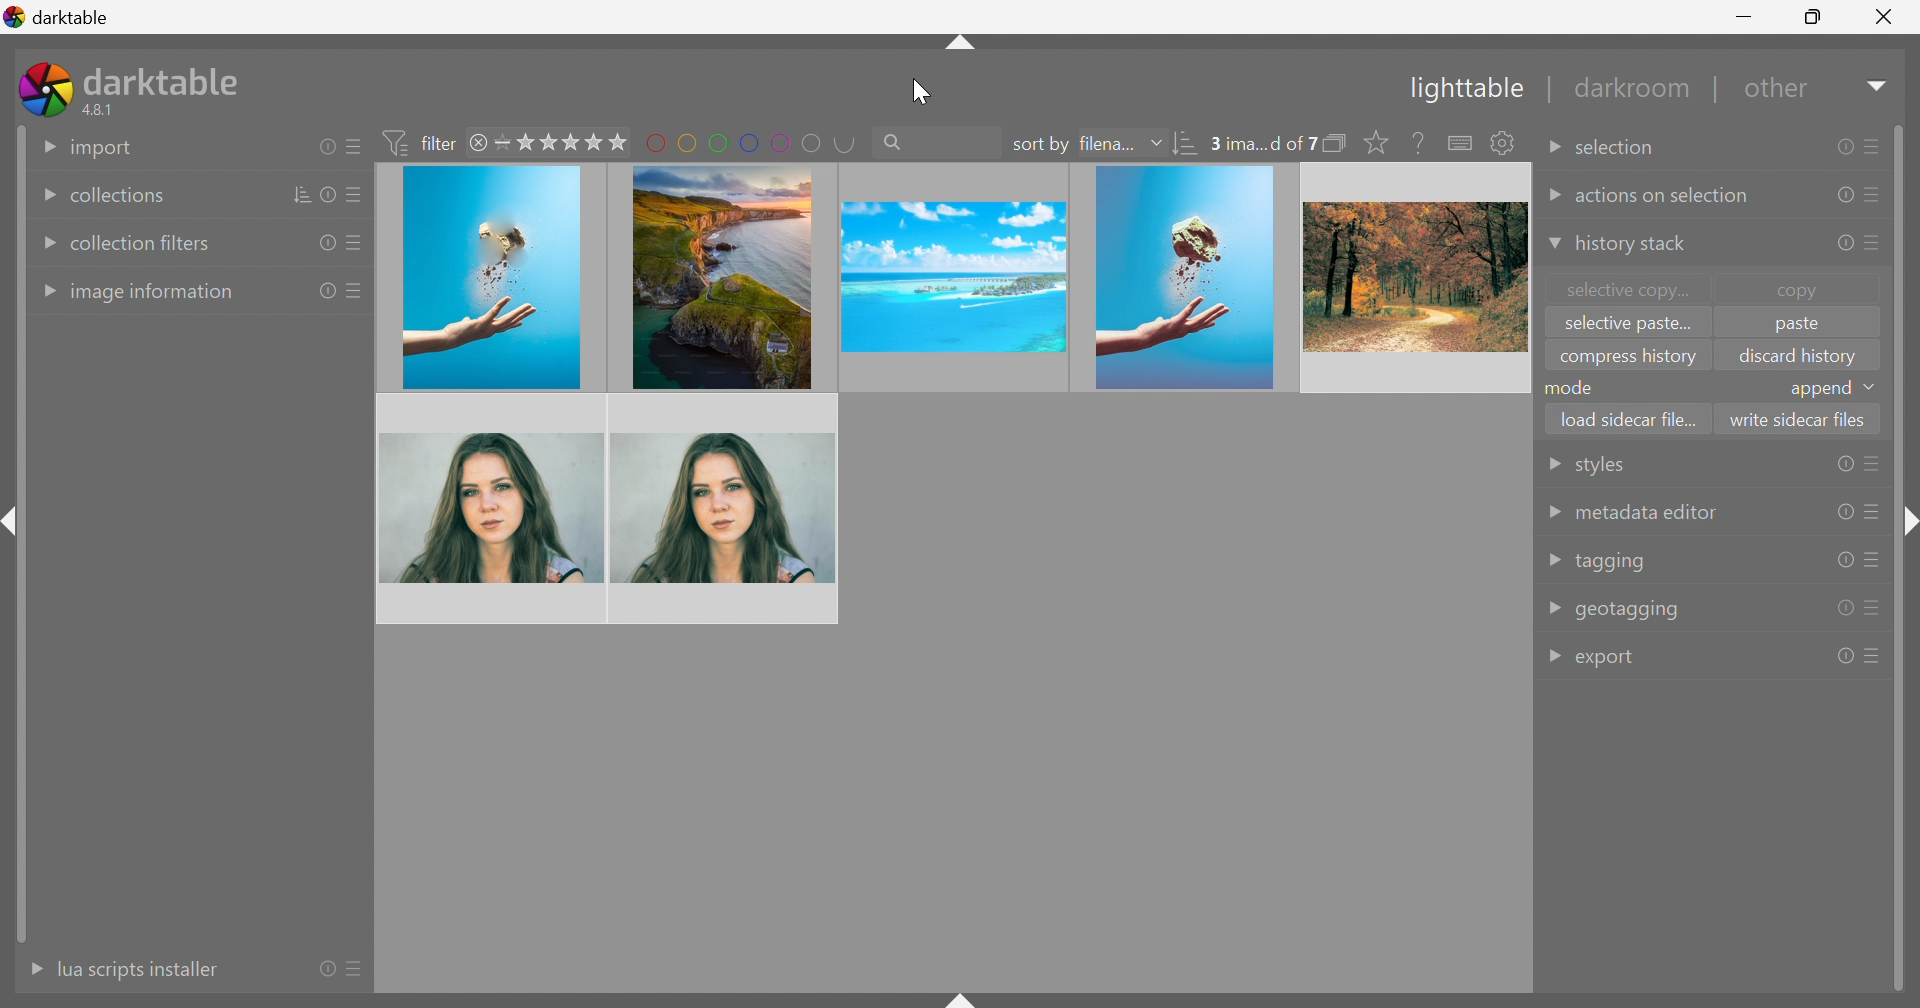 The image size is (1920, 1008). What do you see at coordinates (166, 78) in the screenshot?
I see `darktable` at bounding box center [166, 78].